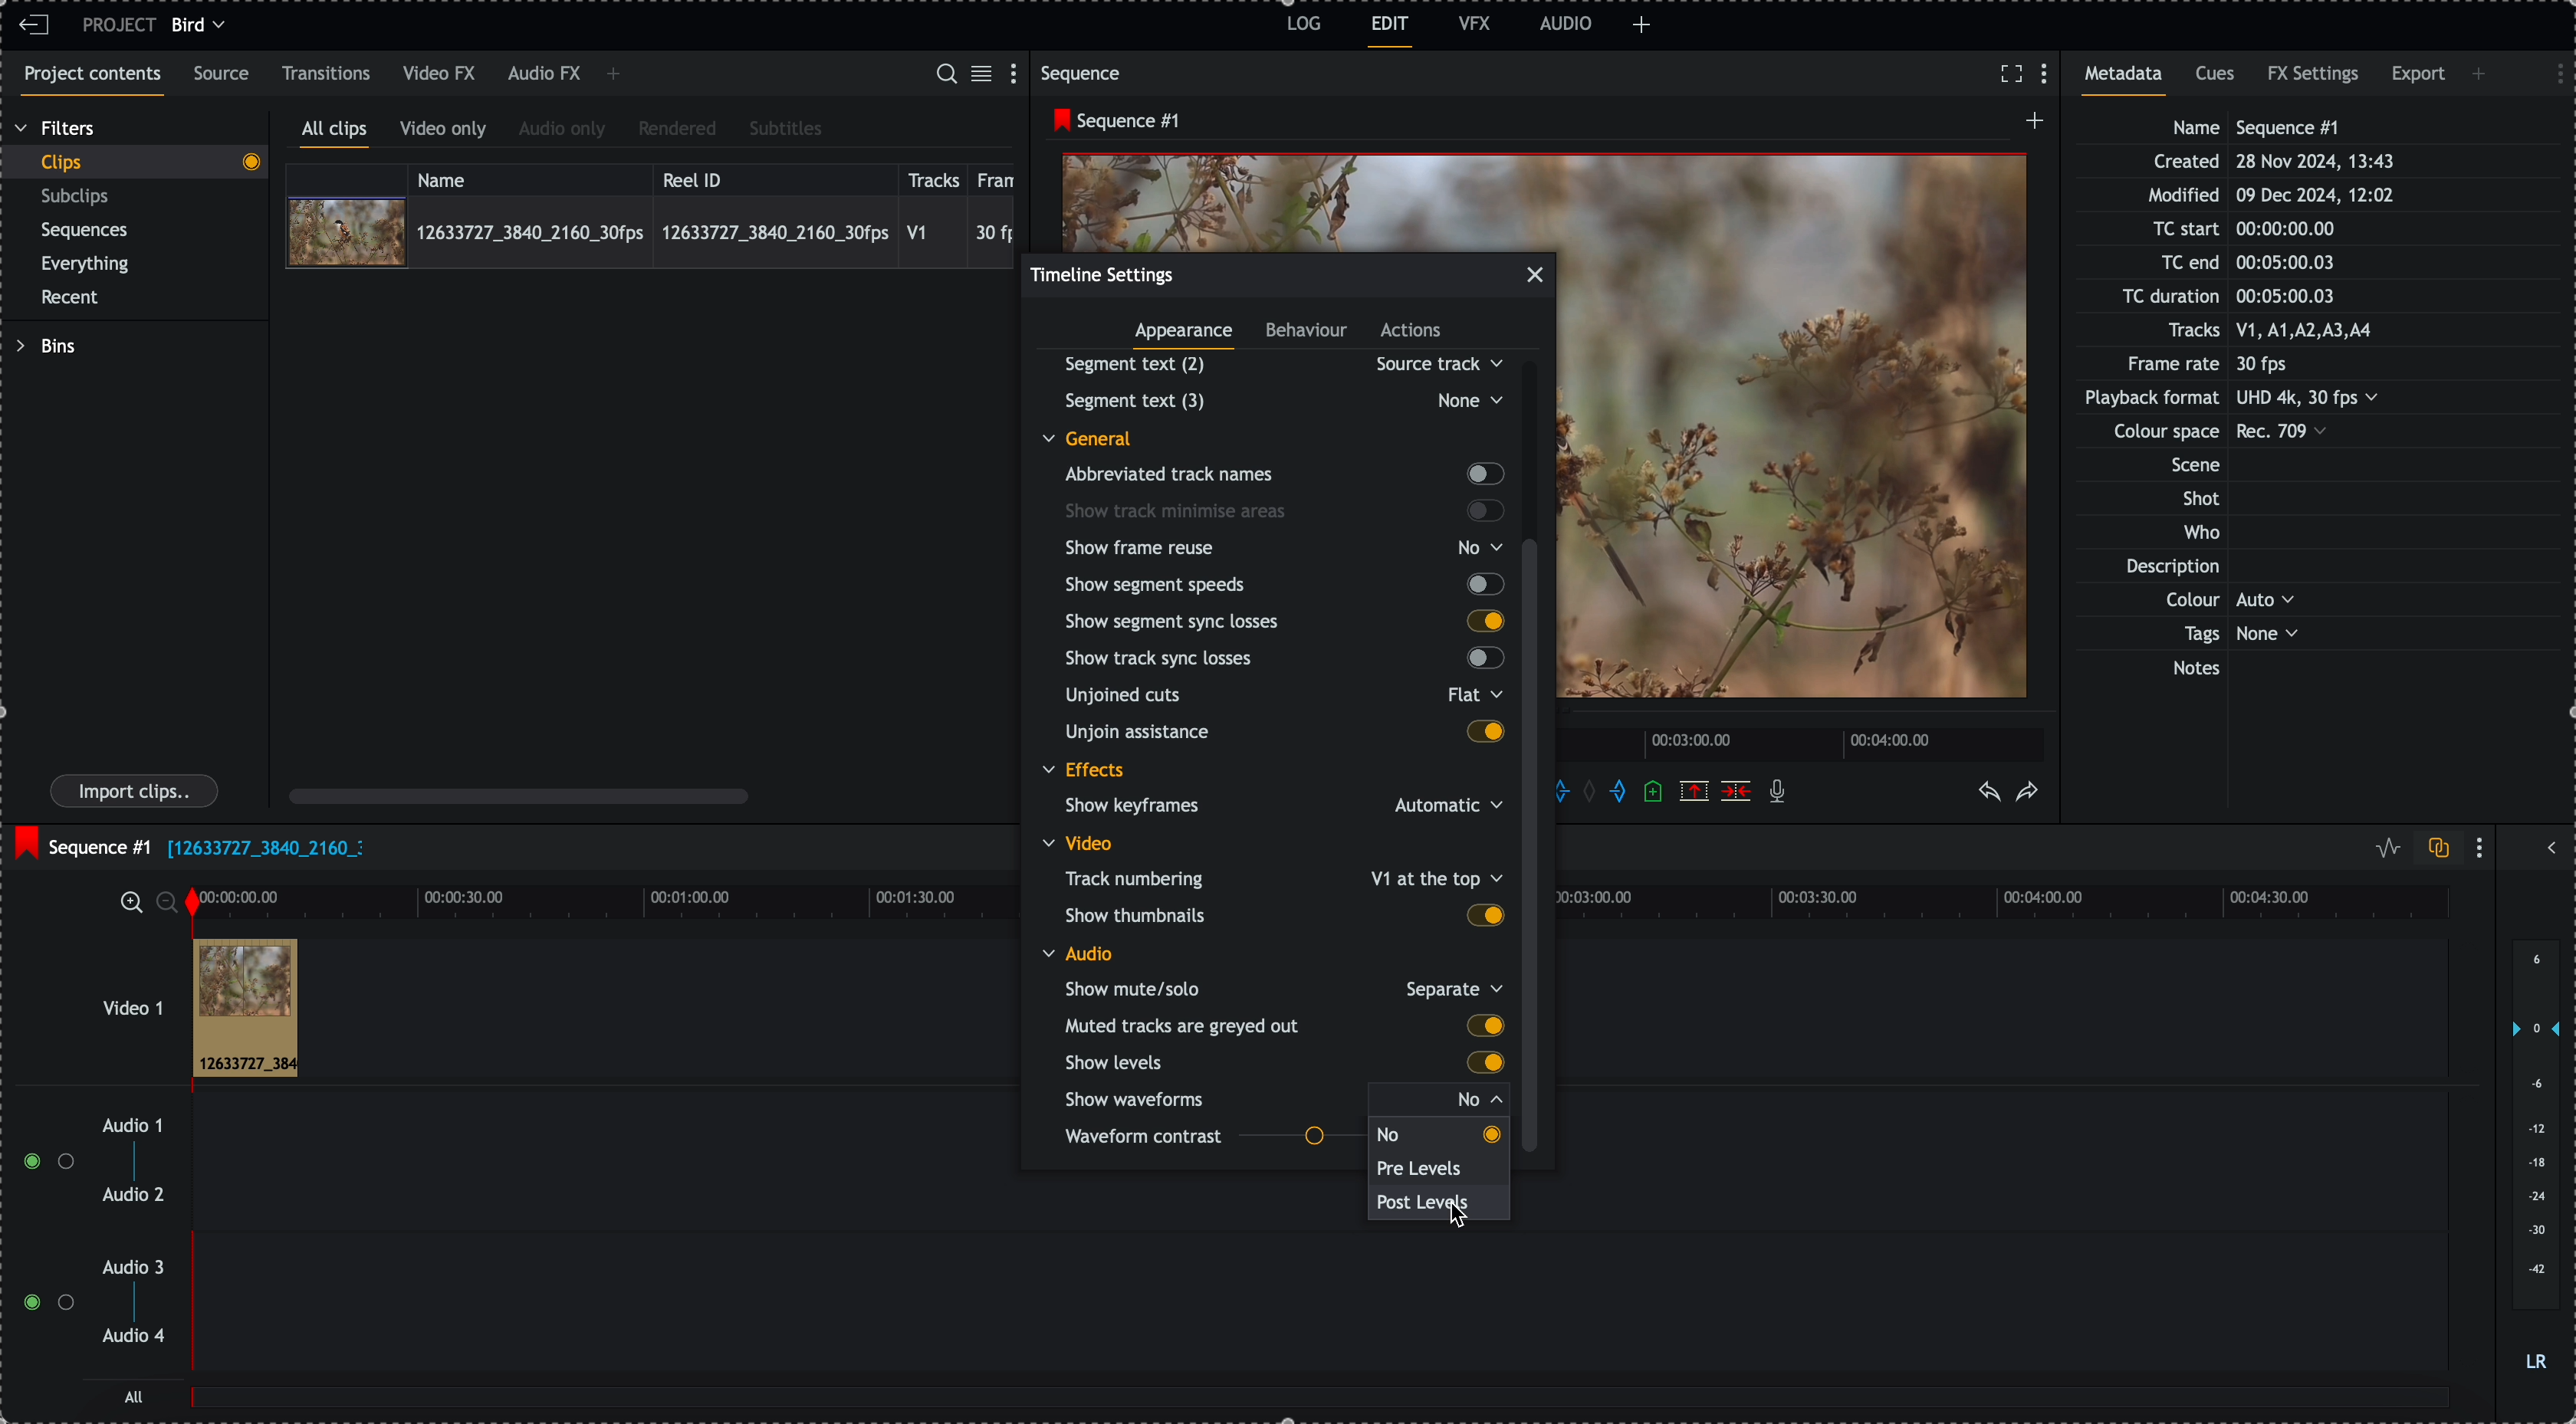 This screenshot has height=1424, width=2576. Describe the element at coordinates (1542, 270) in the screenshot. I see `close` at that location.